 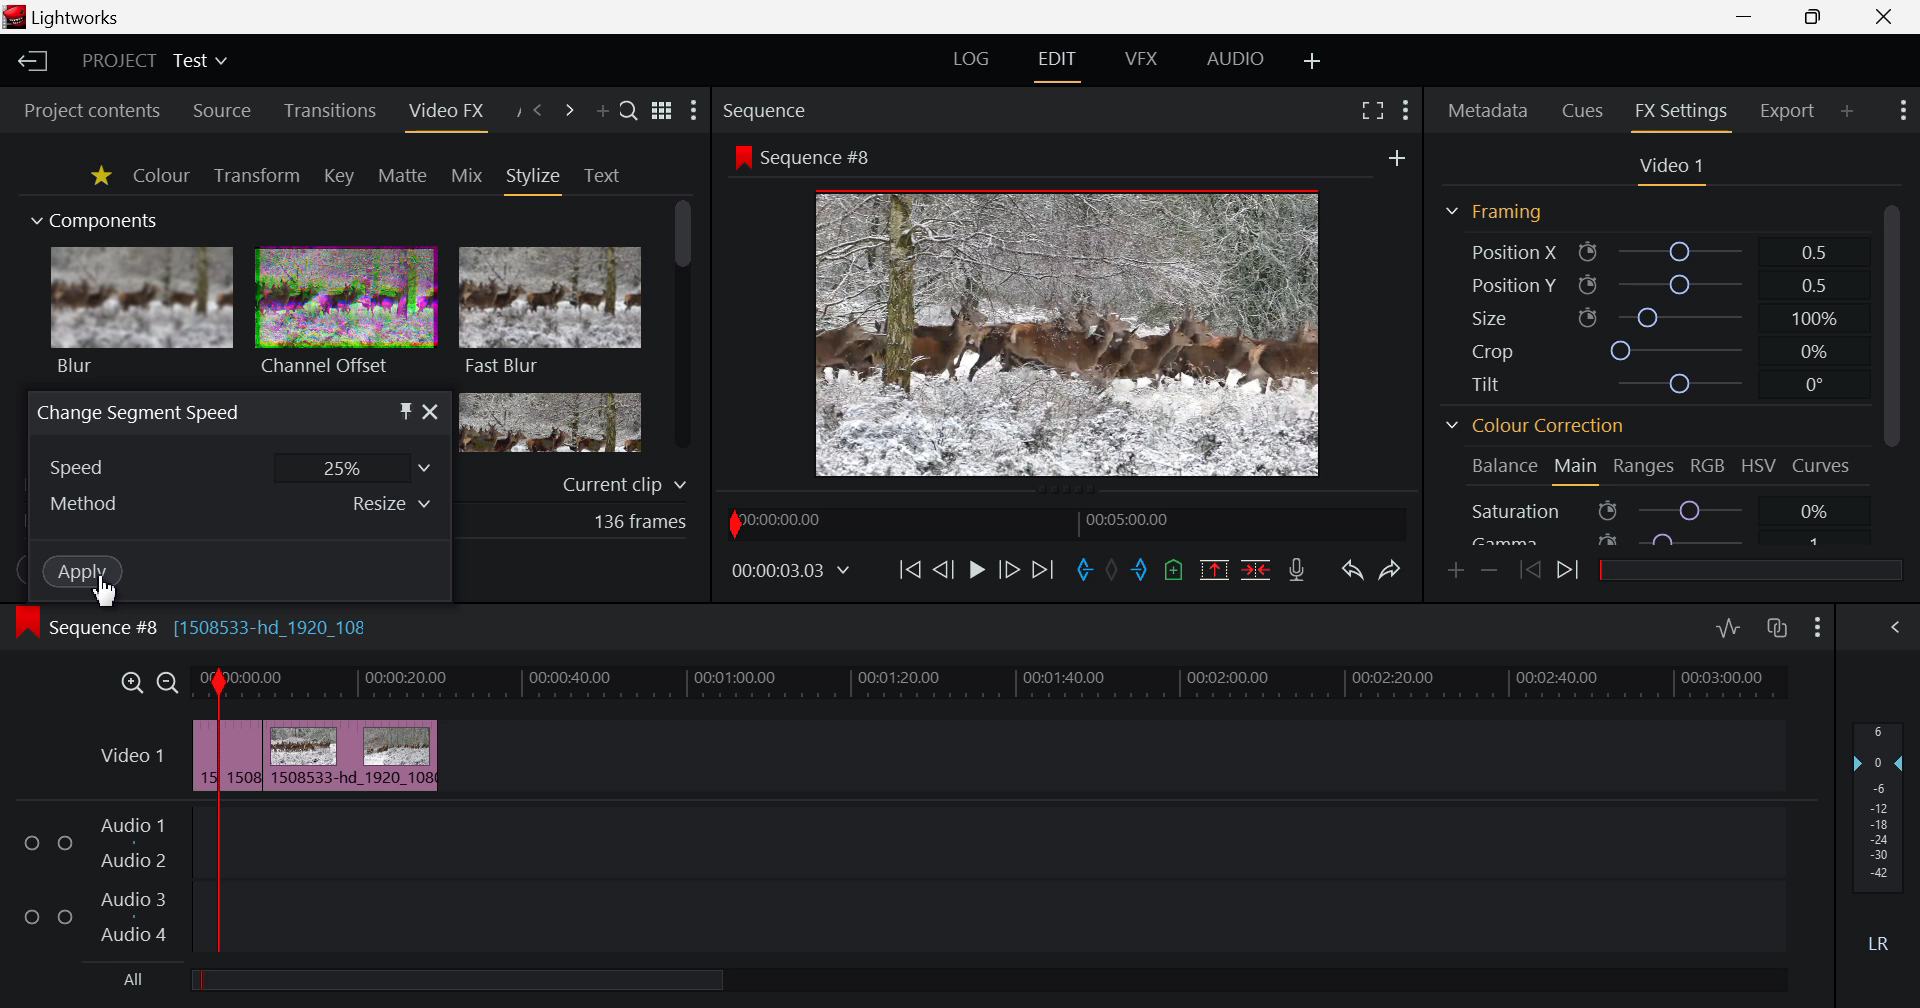 What do you see at coordinates (97, 222) in the screenshot?
I see `Components` at bounding box center [97, 222].